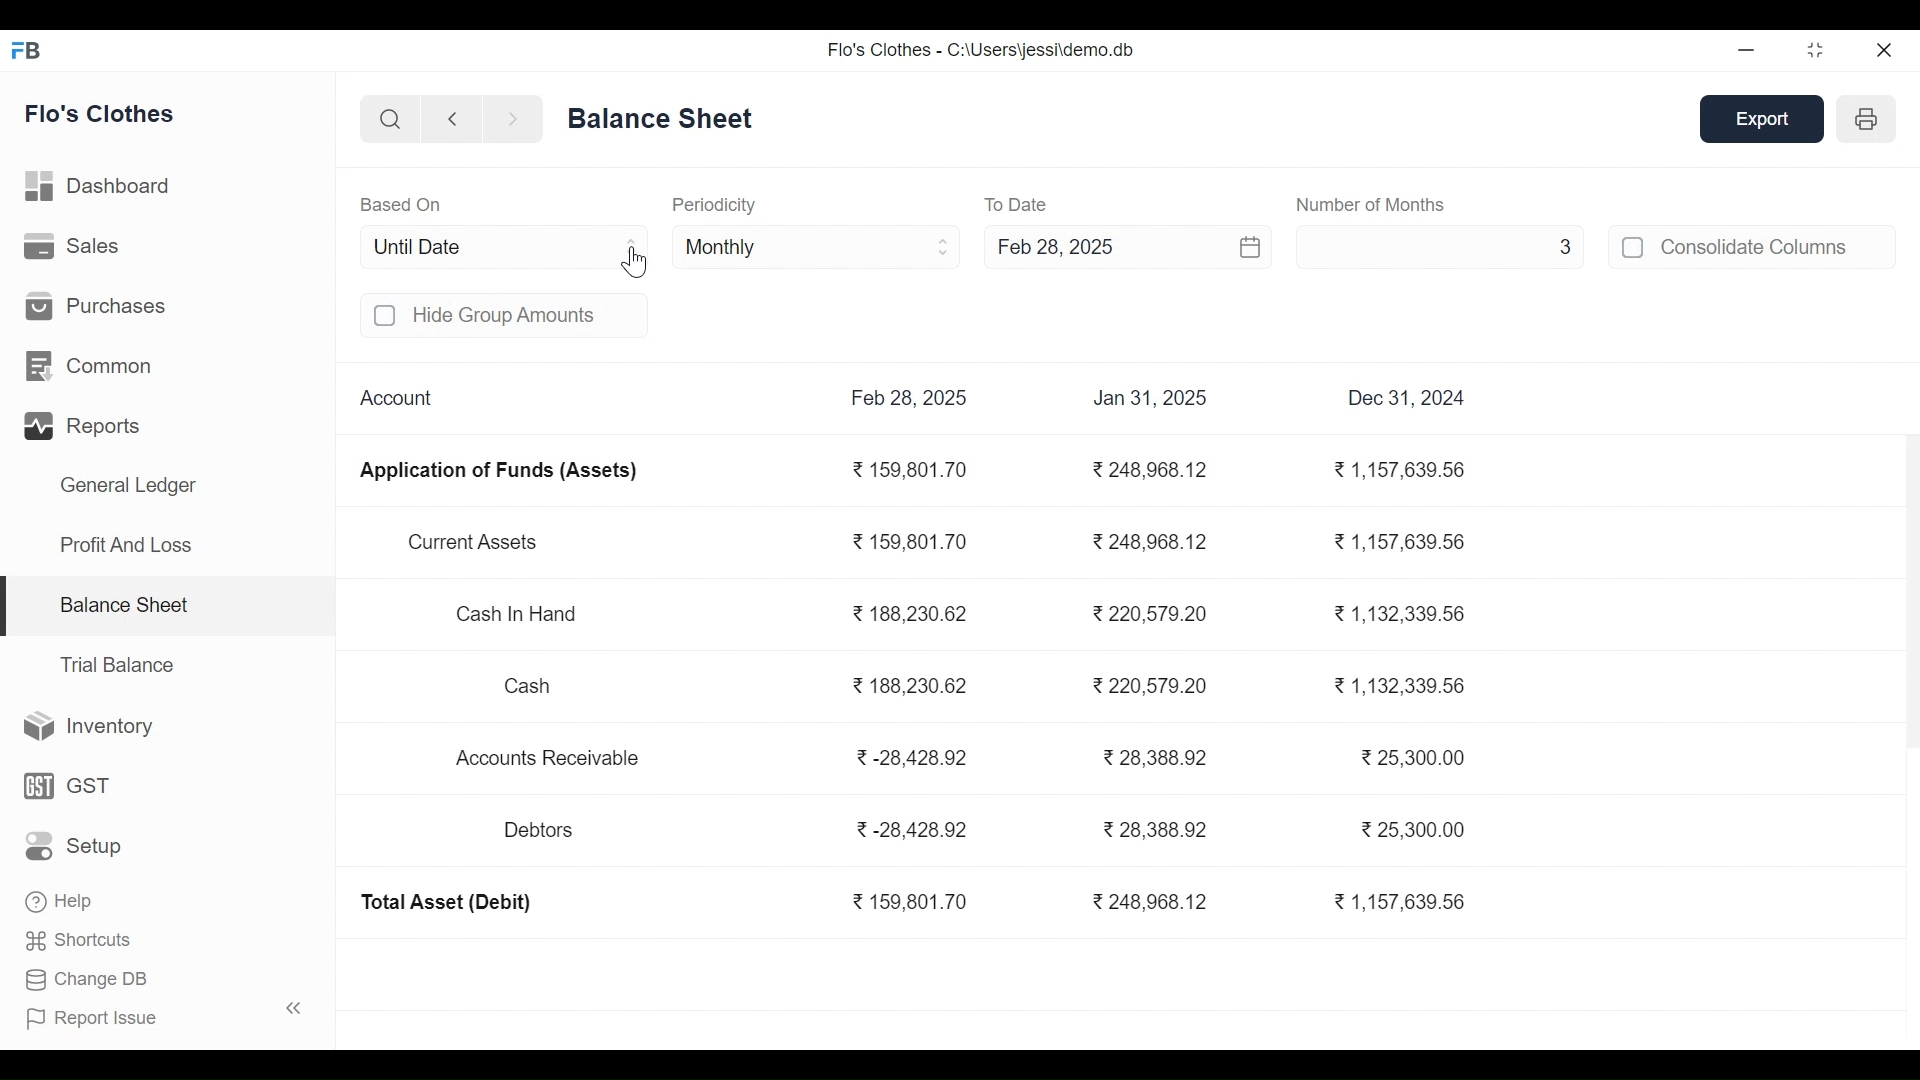 The height and width of the screenshot is (1080, 1920). Describe the element at coordinates (386, 316) in the screenshot. I see `checkbox` at that location.